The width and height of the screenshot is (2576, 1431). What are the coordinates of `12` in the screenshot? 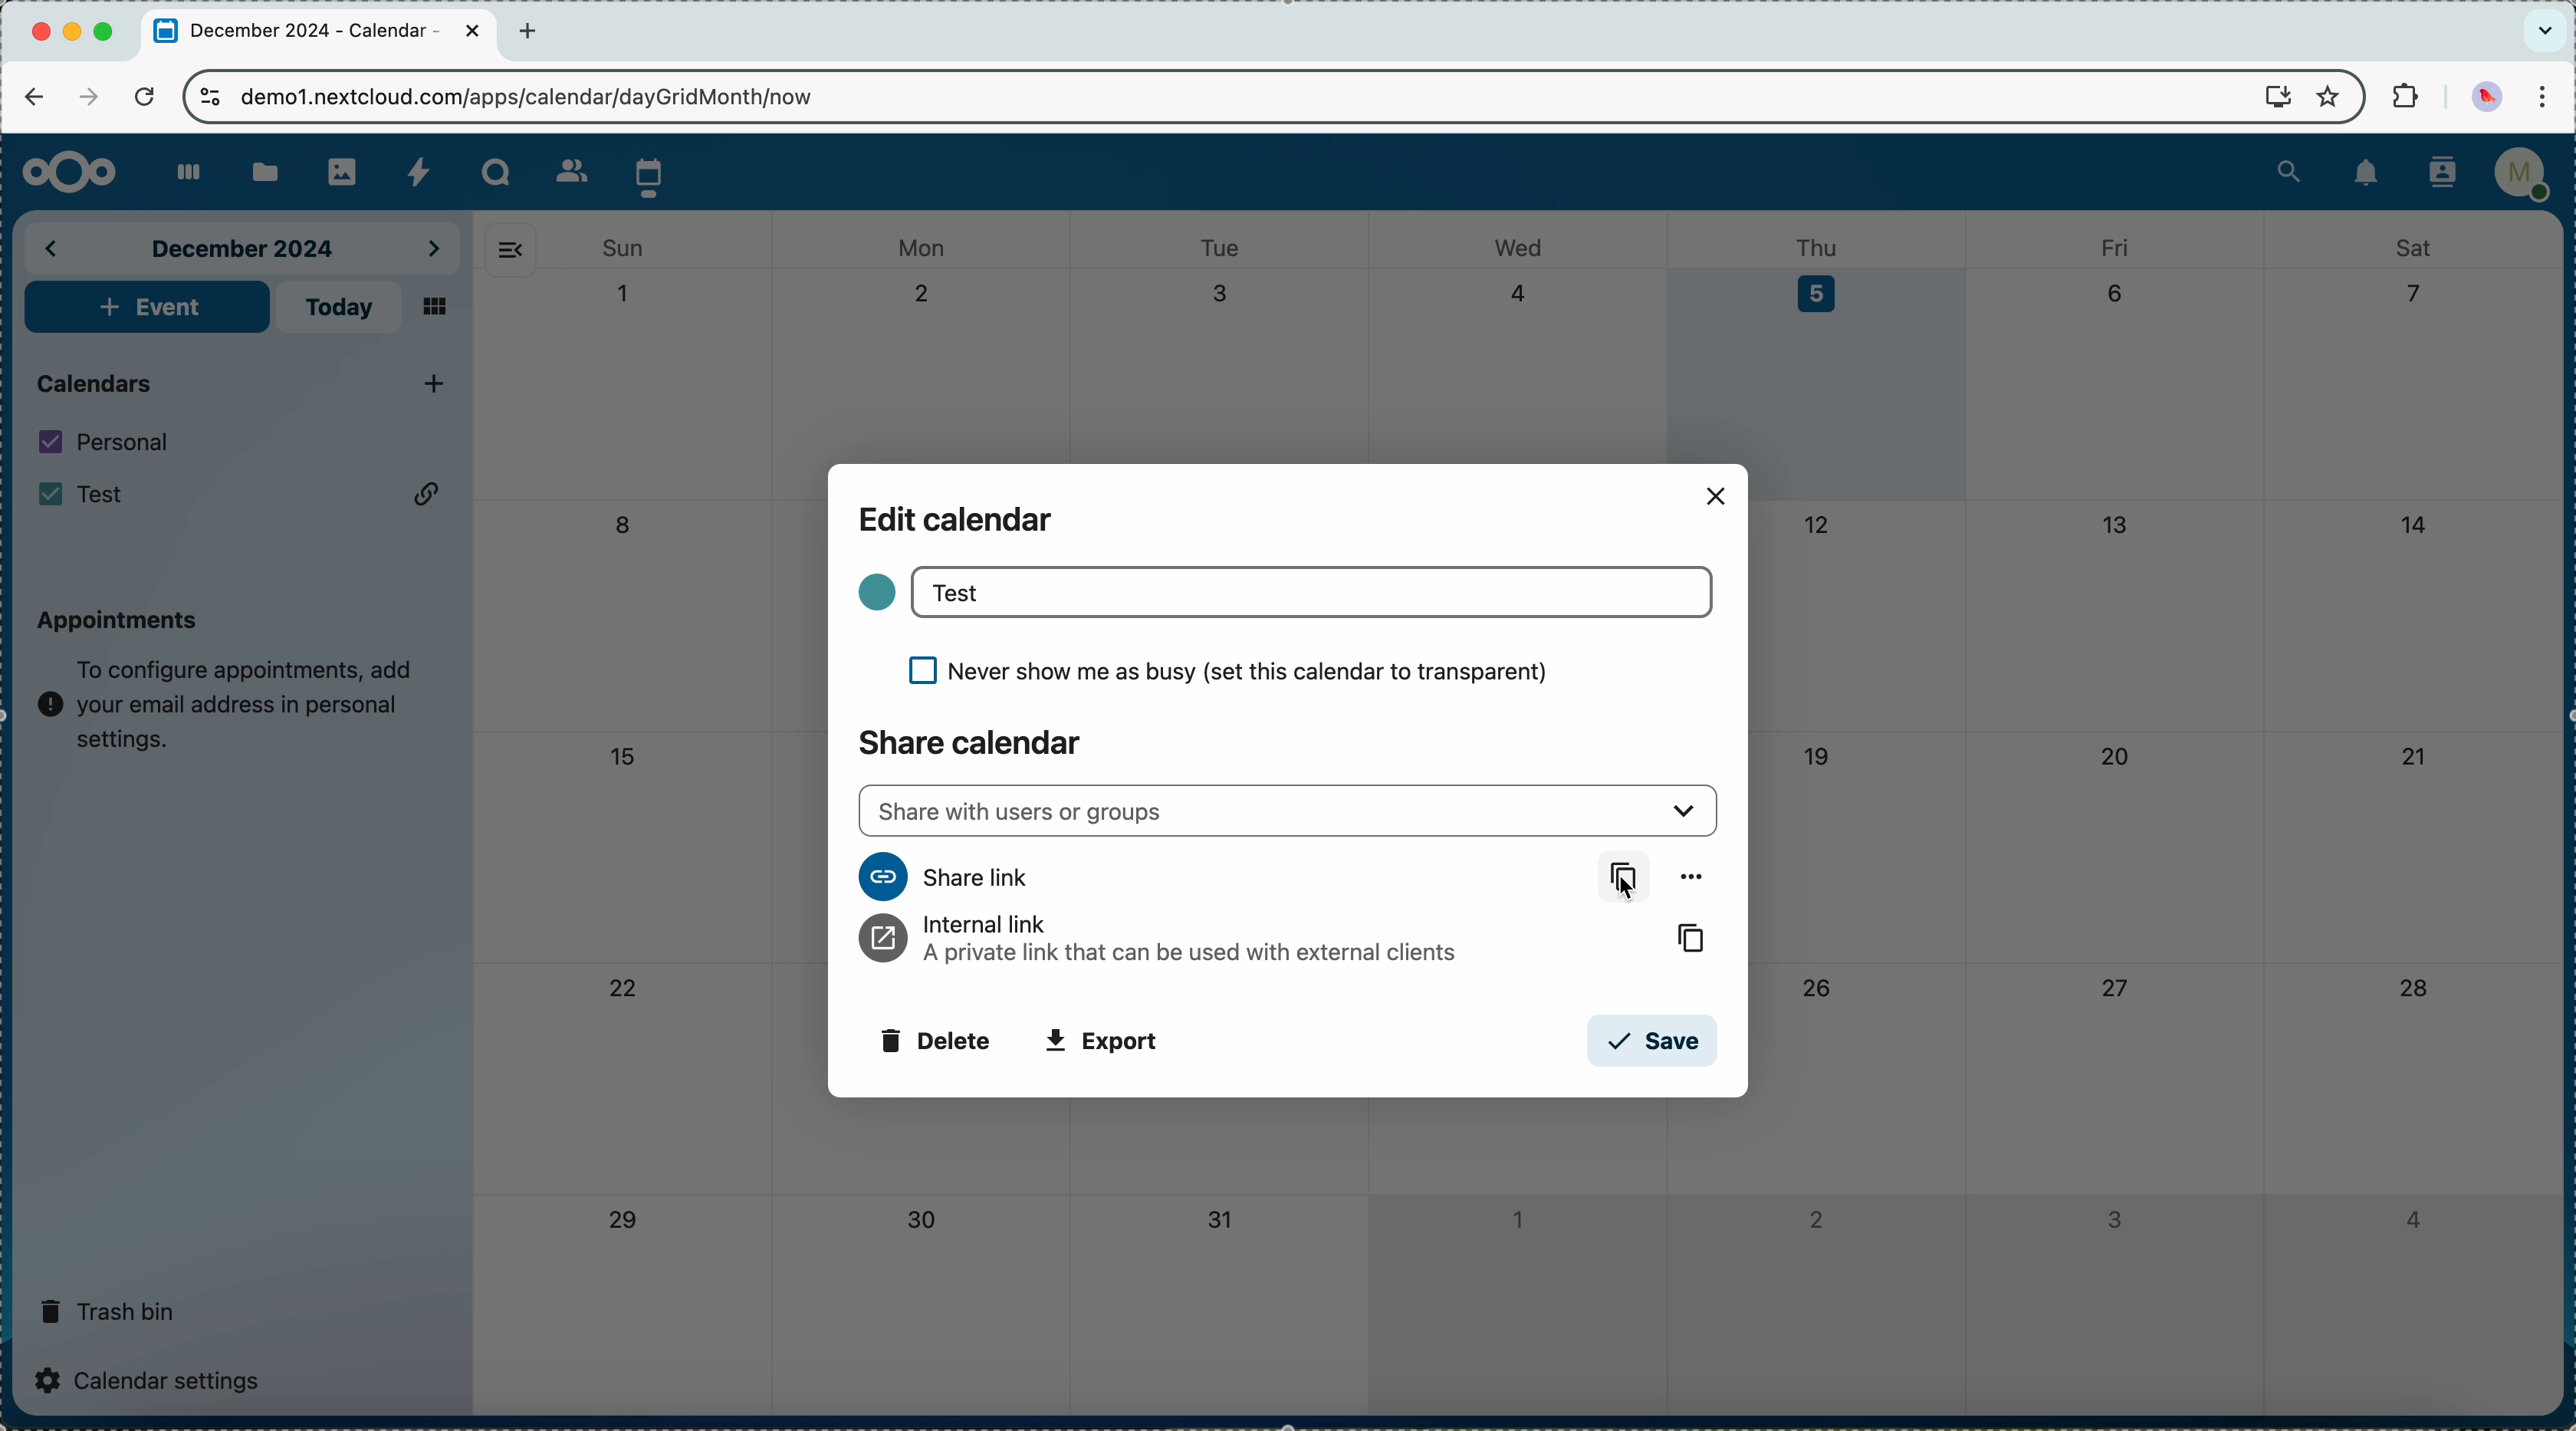 It's located at (1819, 525).